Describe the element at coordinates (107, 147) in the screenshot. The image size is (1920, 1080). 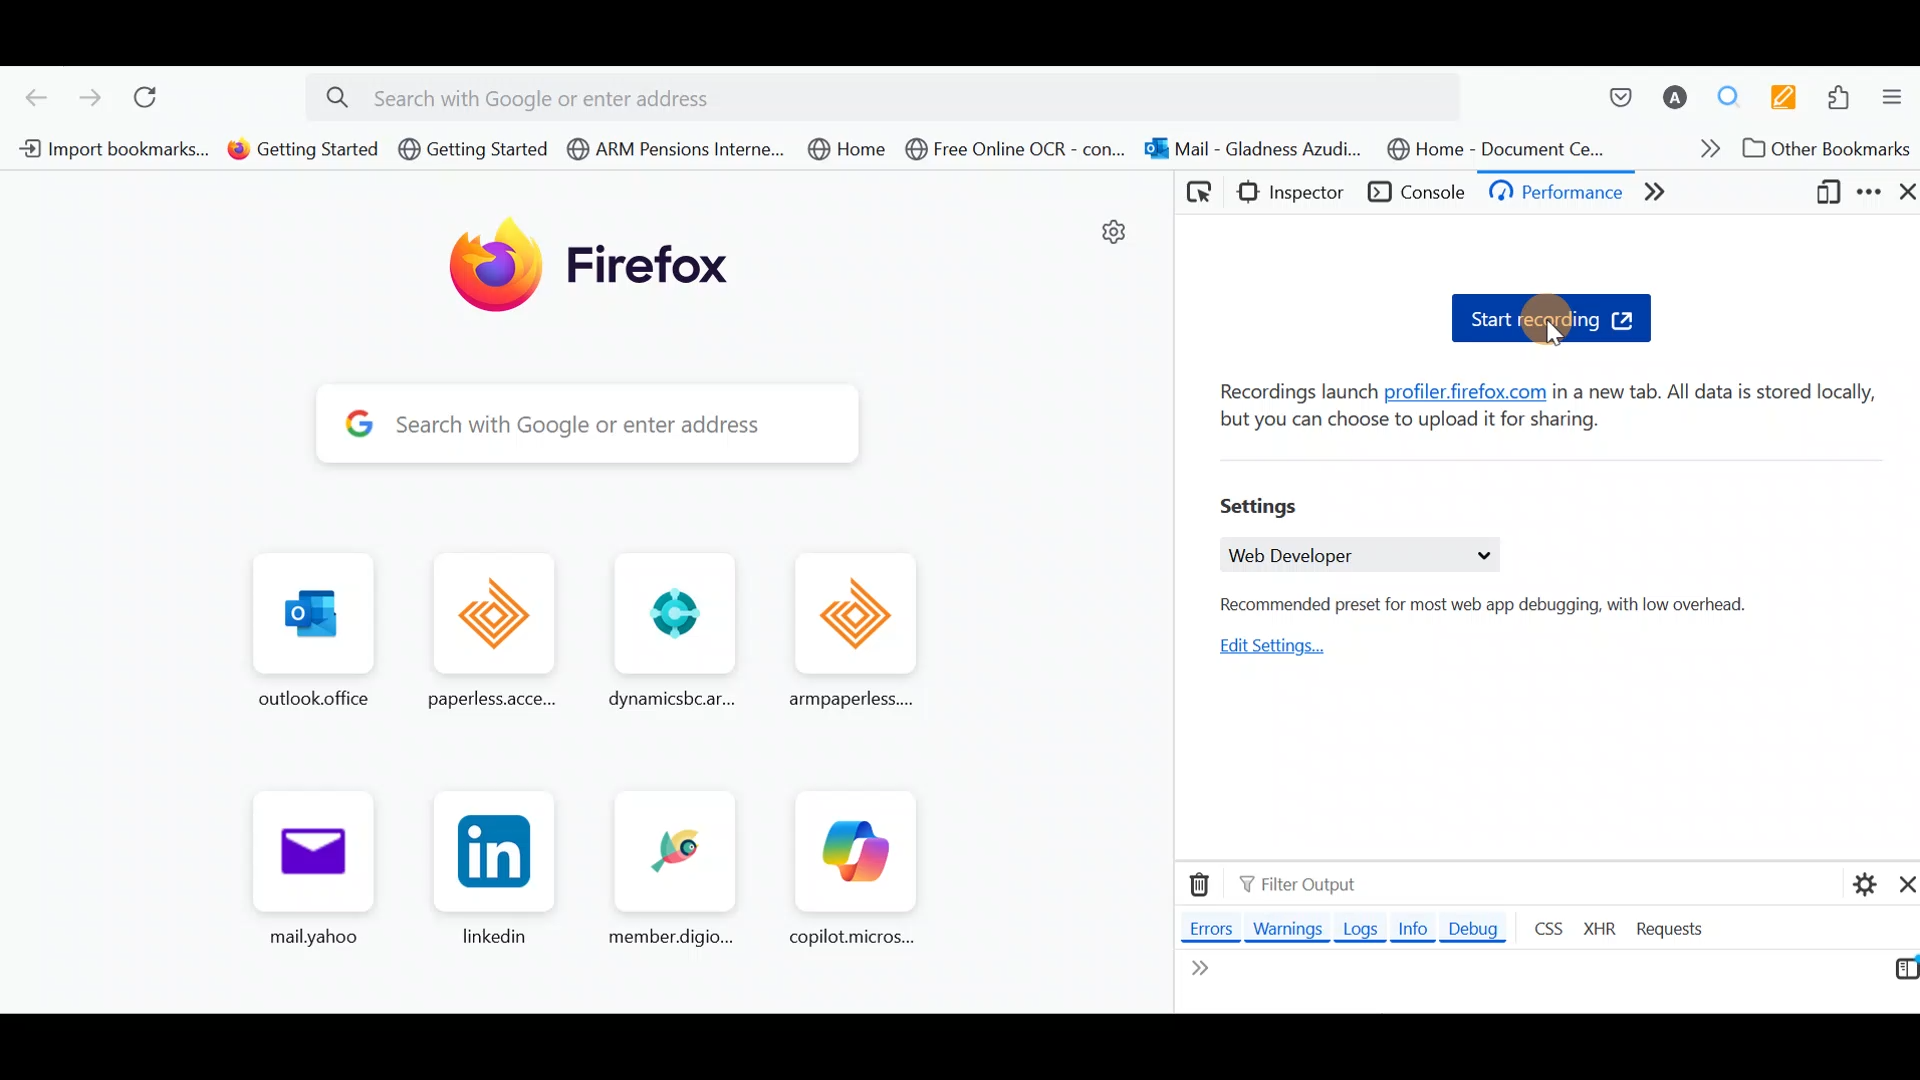
I see `Bookmark 1` at that location.